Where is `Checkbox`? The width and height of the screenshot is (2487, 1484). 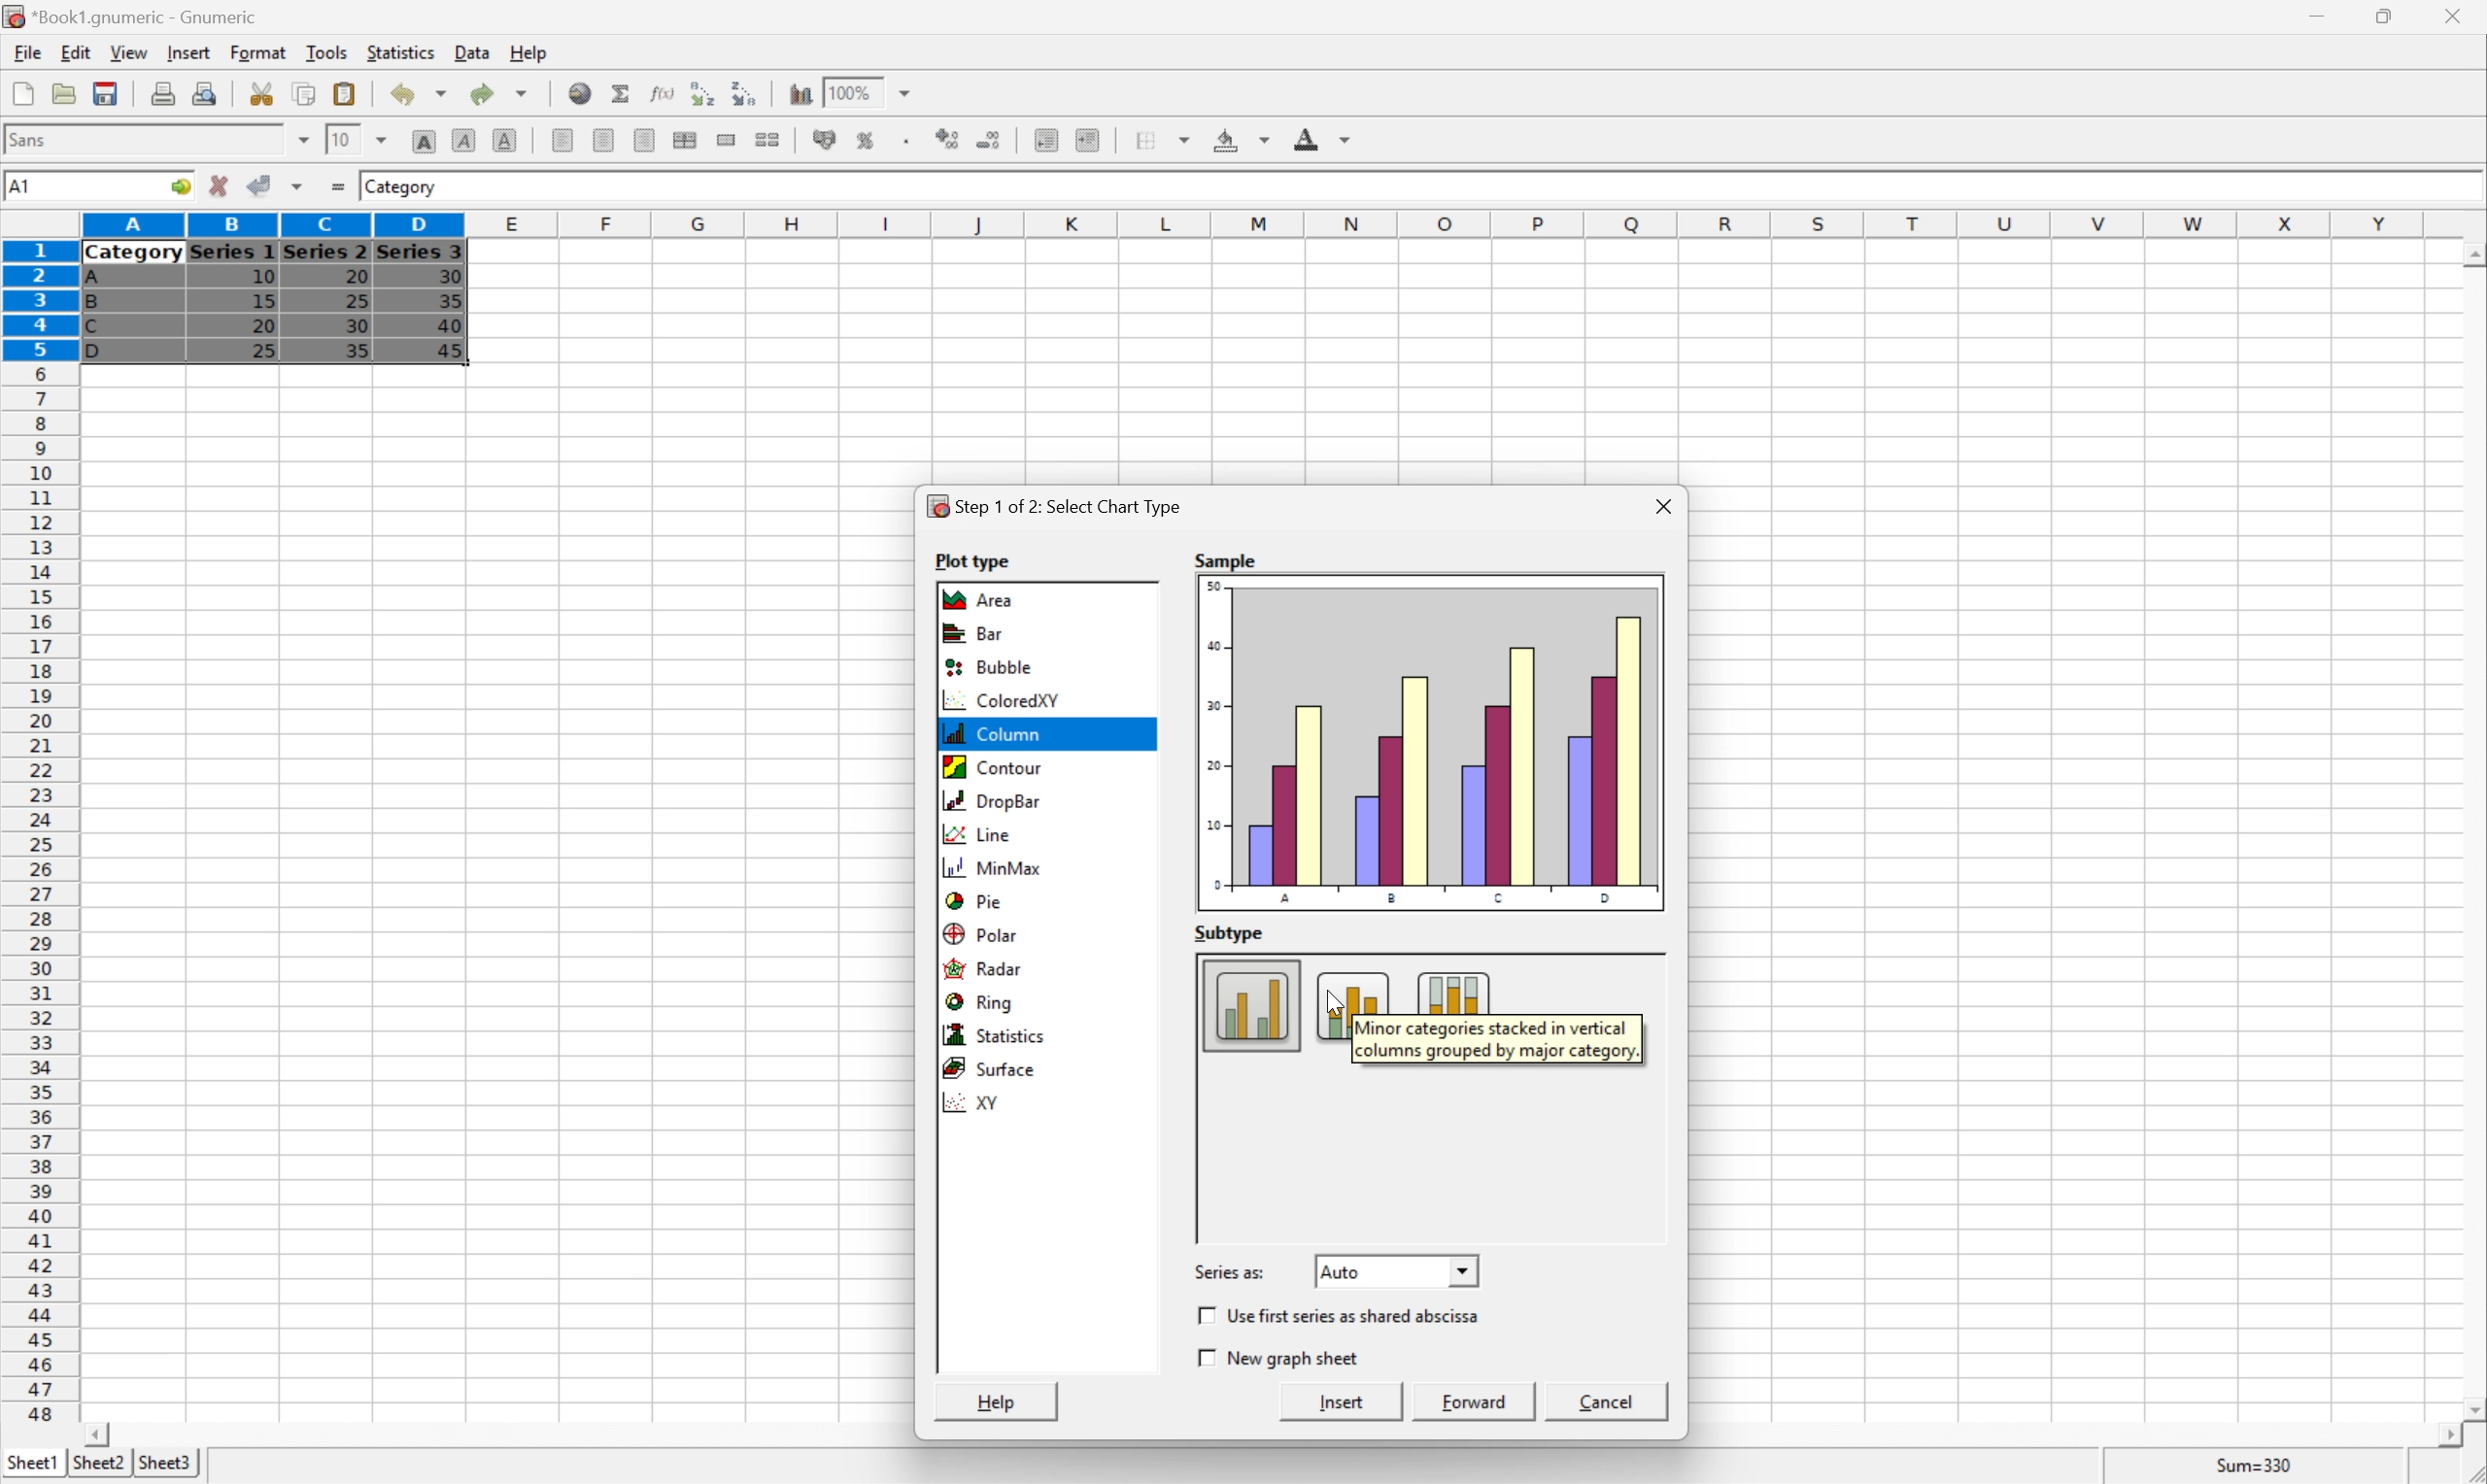 Checkbox is located at coordinates (1202, 1355).